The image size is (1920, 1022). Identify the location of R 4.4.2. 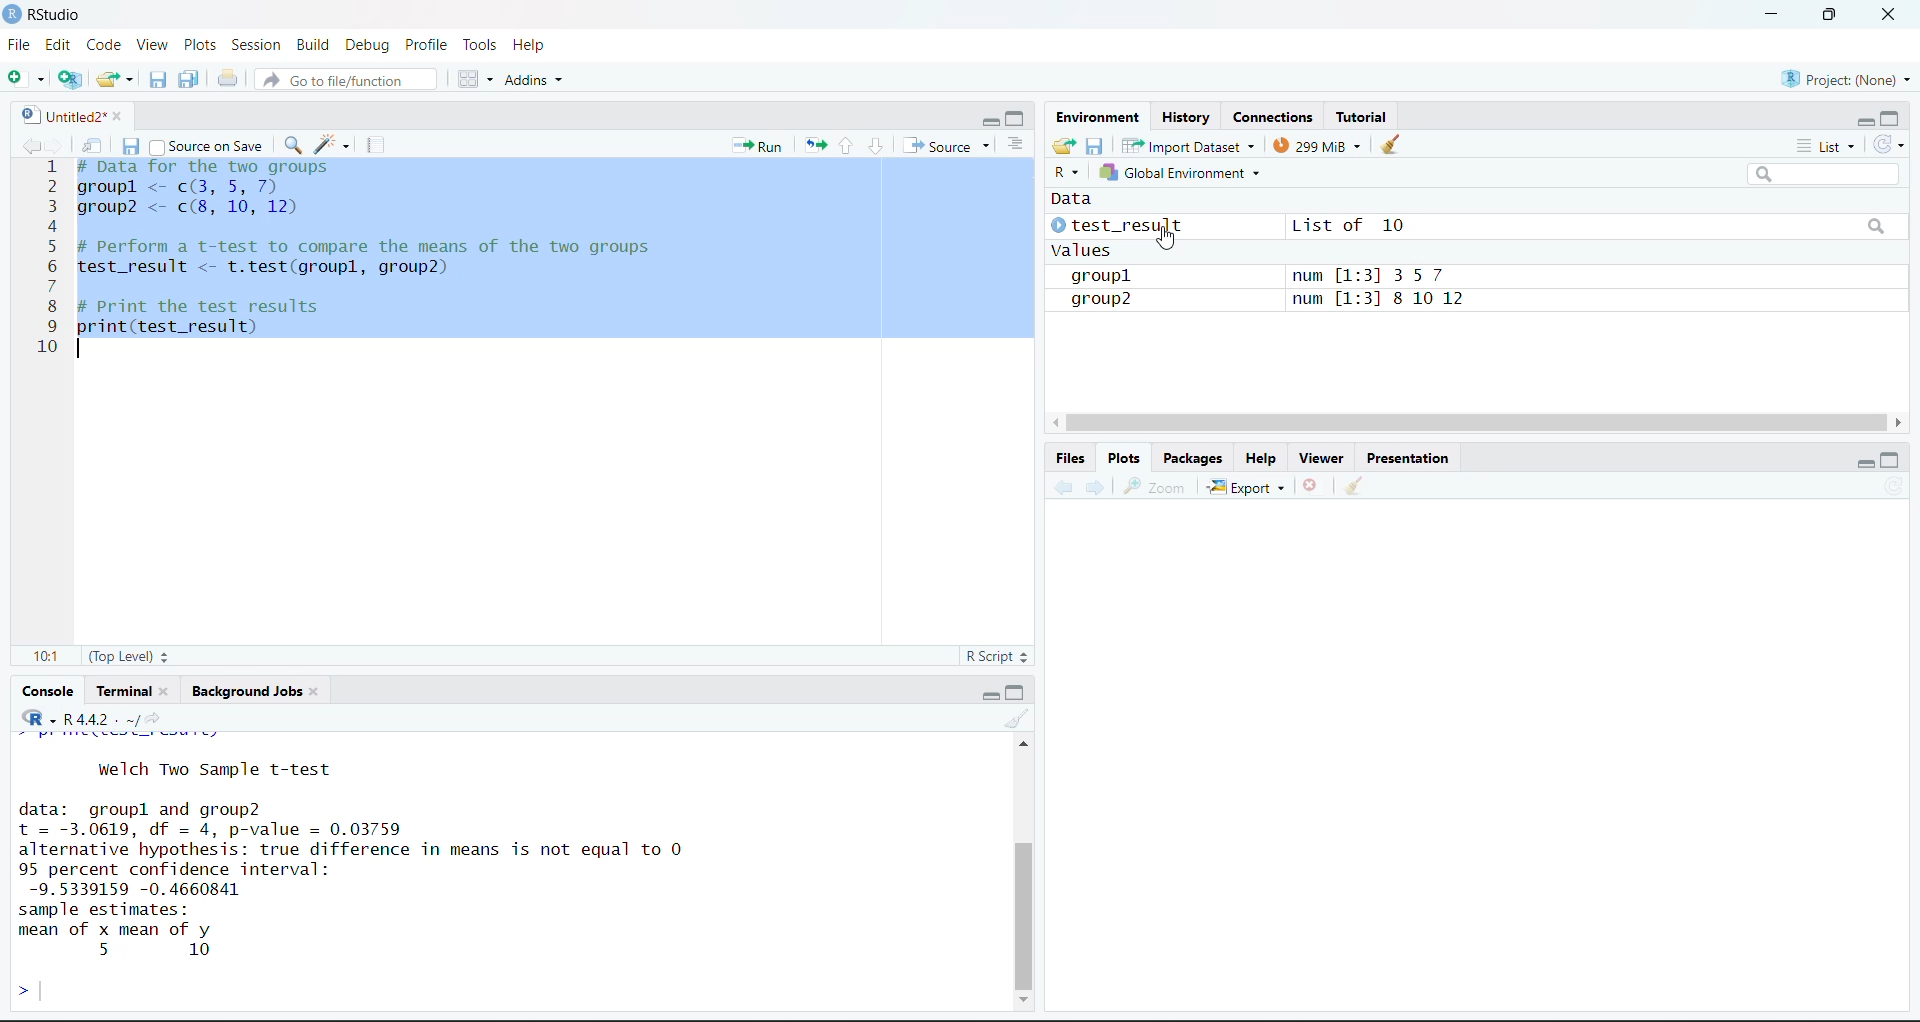
(70, 716).